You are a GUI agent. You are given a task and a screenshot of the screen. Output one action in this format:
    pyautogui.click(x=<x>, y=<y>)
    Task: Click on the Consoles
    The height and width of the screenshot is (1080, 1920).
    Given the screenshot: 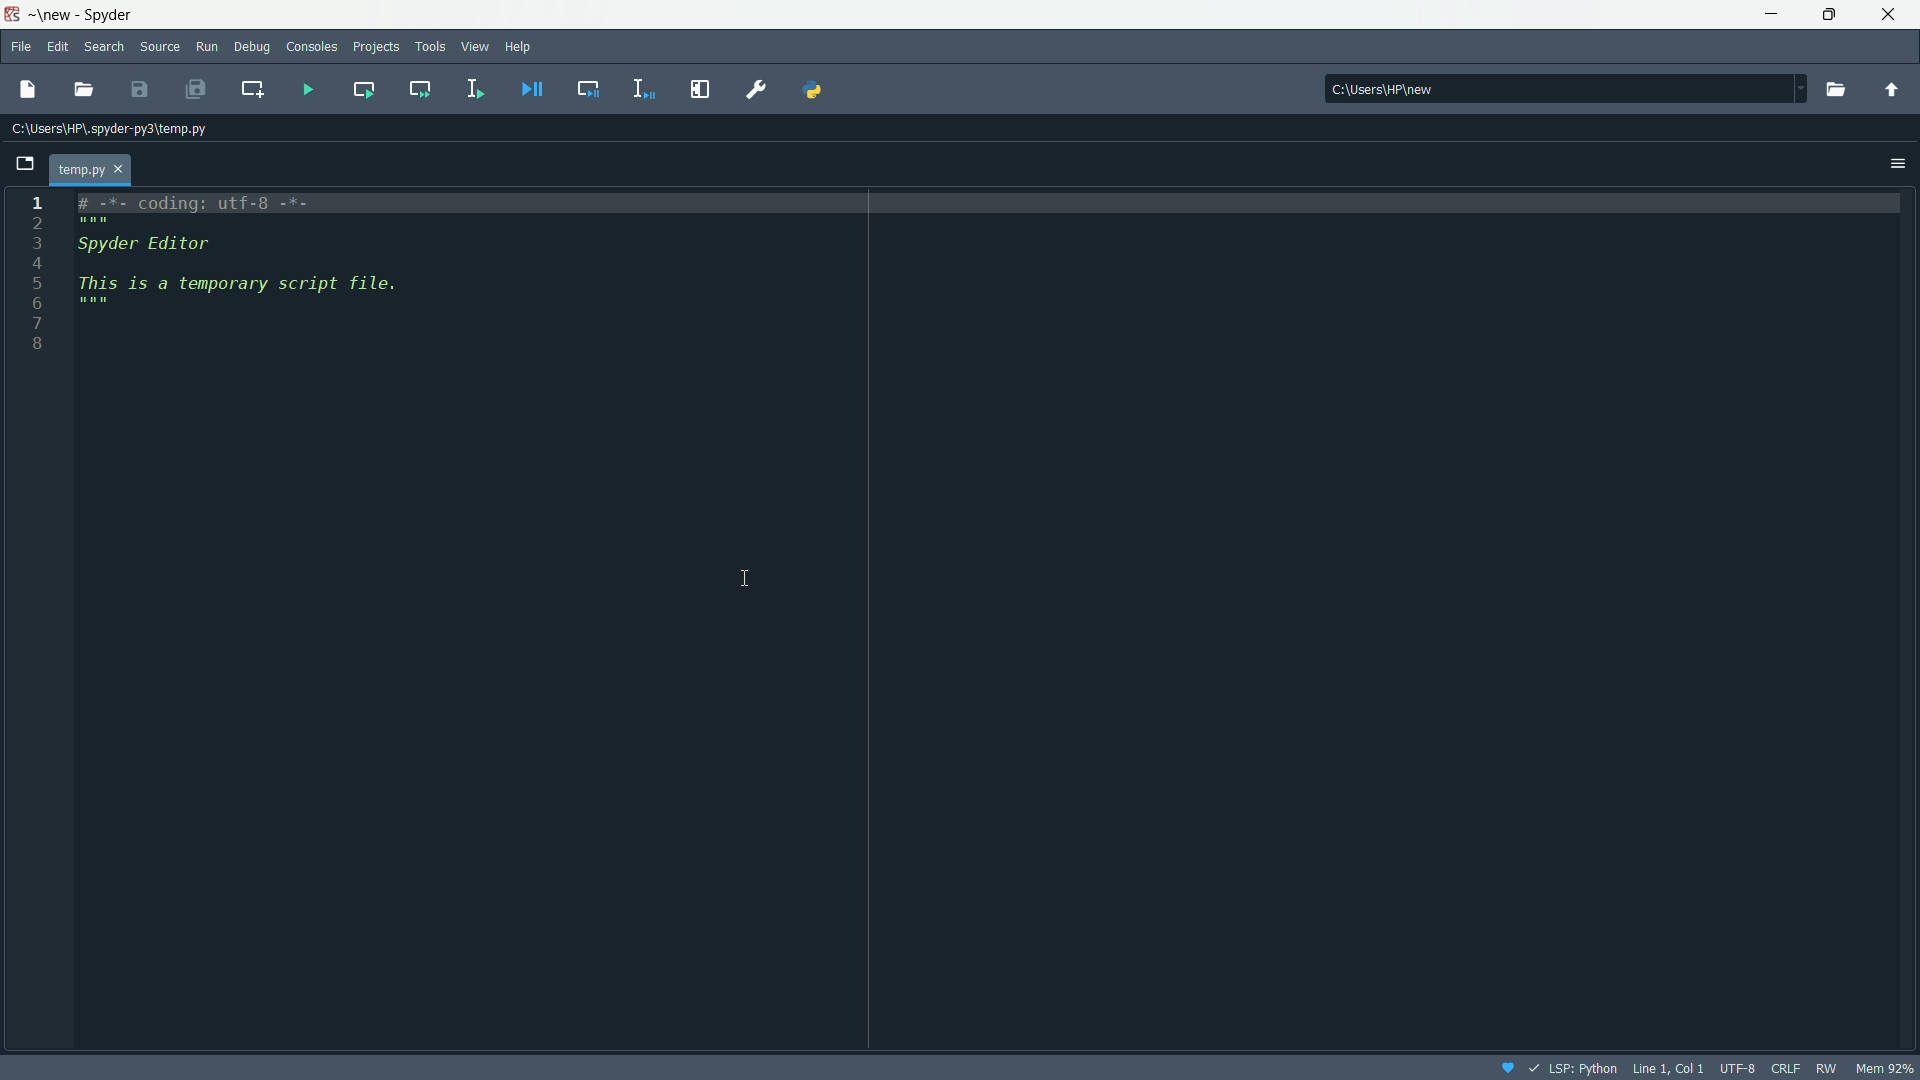 What is the action you would take?
    pyautogui.click(x=310, y=45)
    